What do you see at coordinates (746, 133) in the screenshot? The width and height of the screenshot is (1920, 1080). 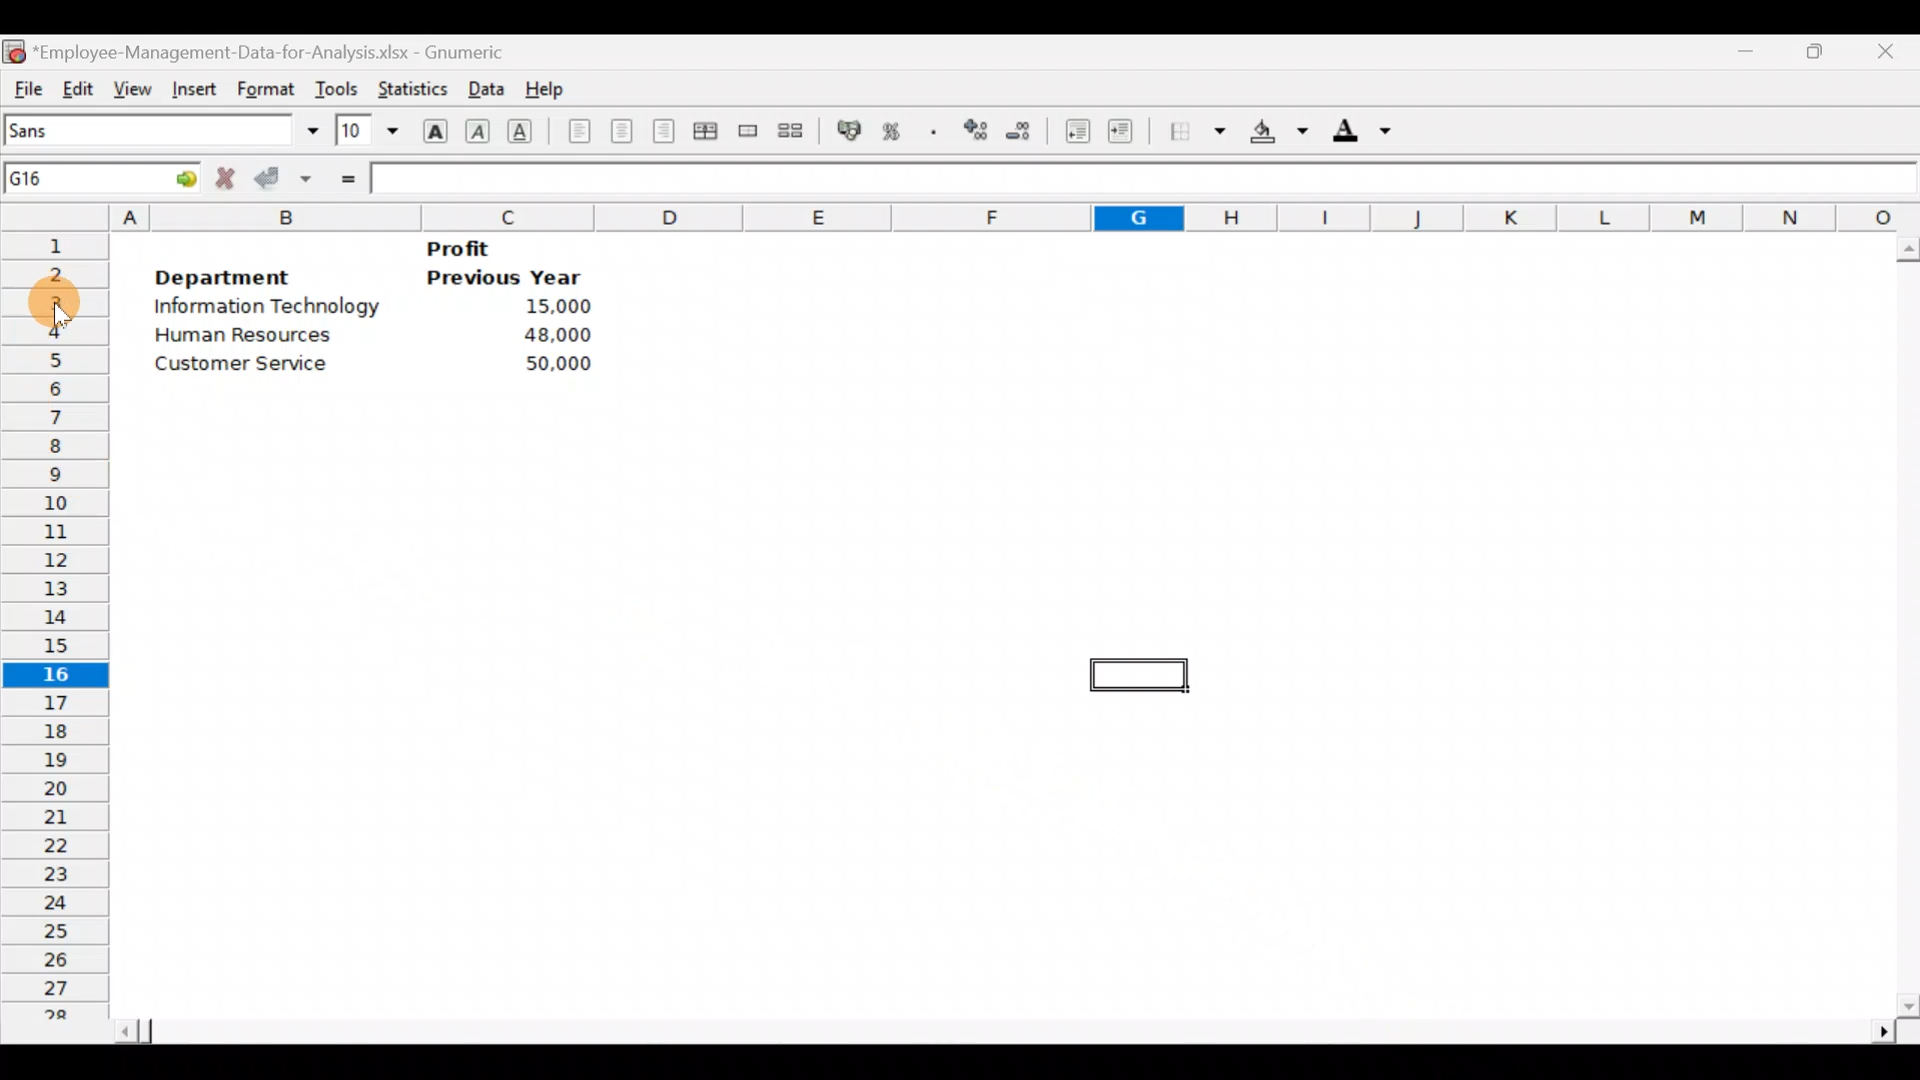 I see `Merge a range of cells` at bounding box center [746, 133].